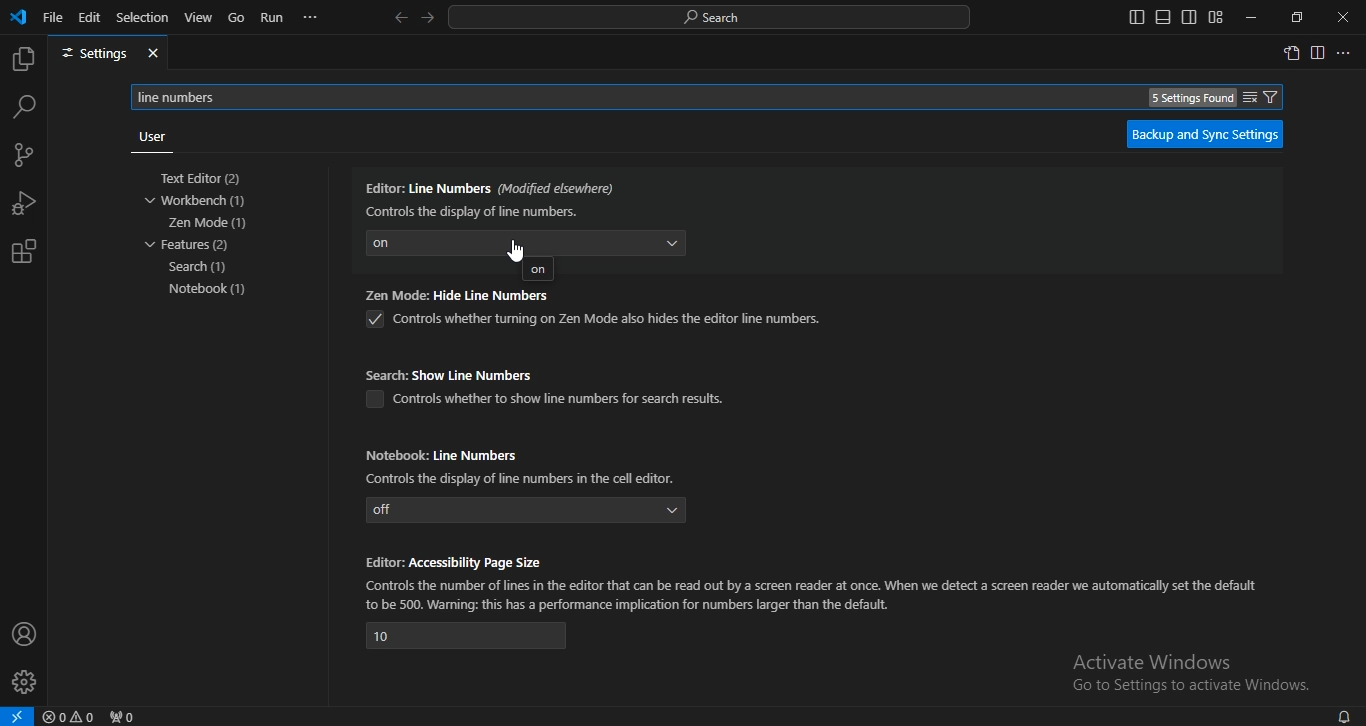  I want to click on features, so click(189, 244).